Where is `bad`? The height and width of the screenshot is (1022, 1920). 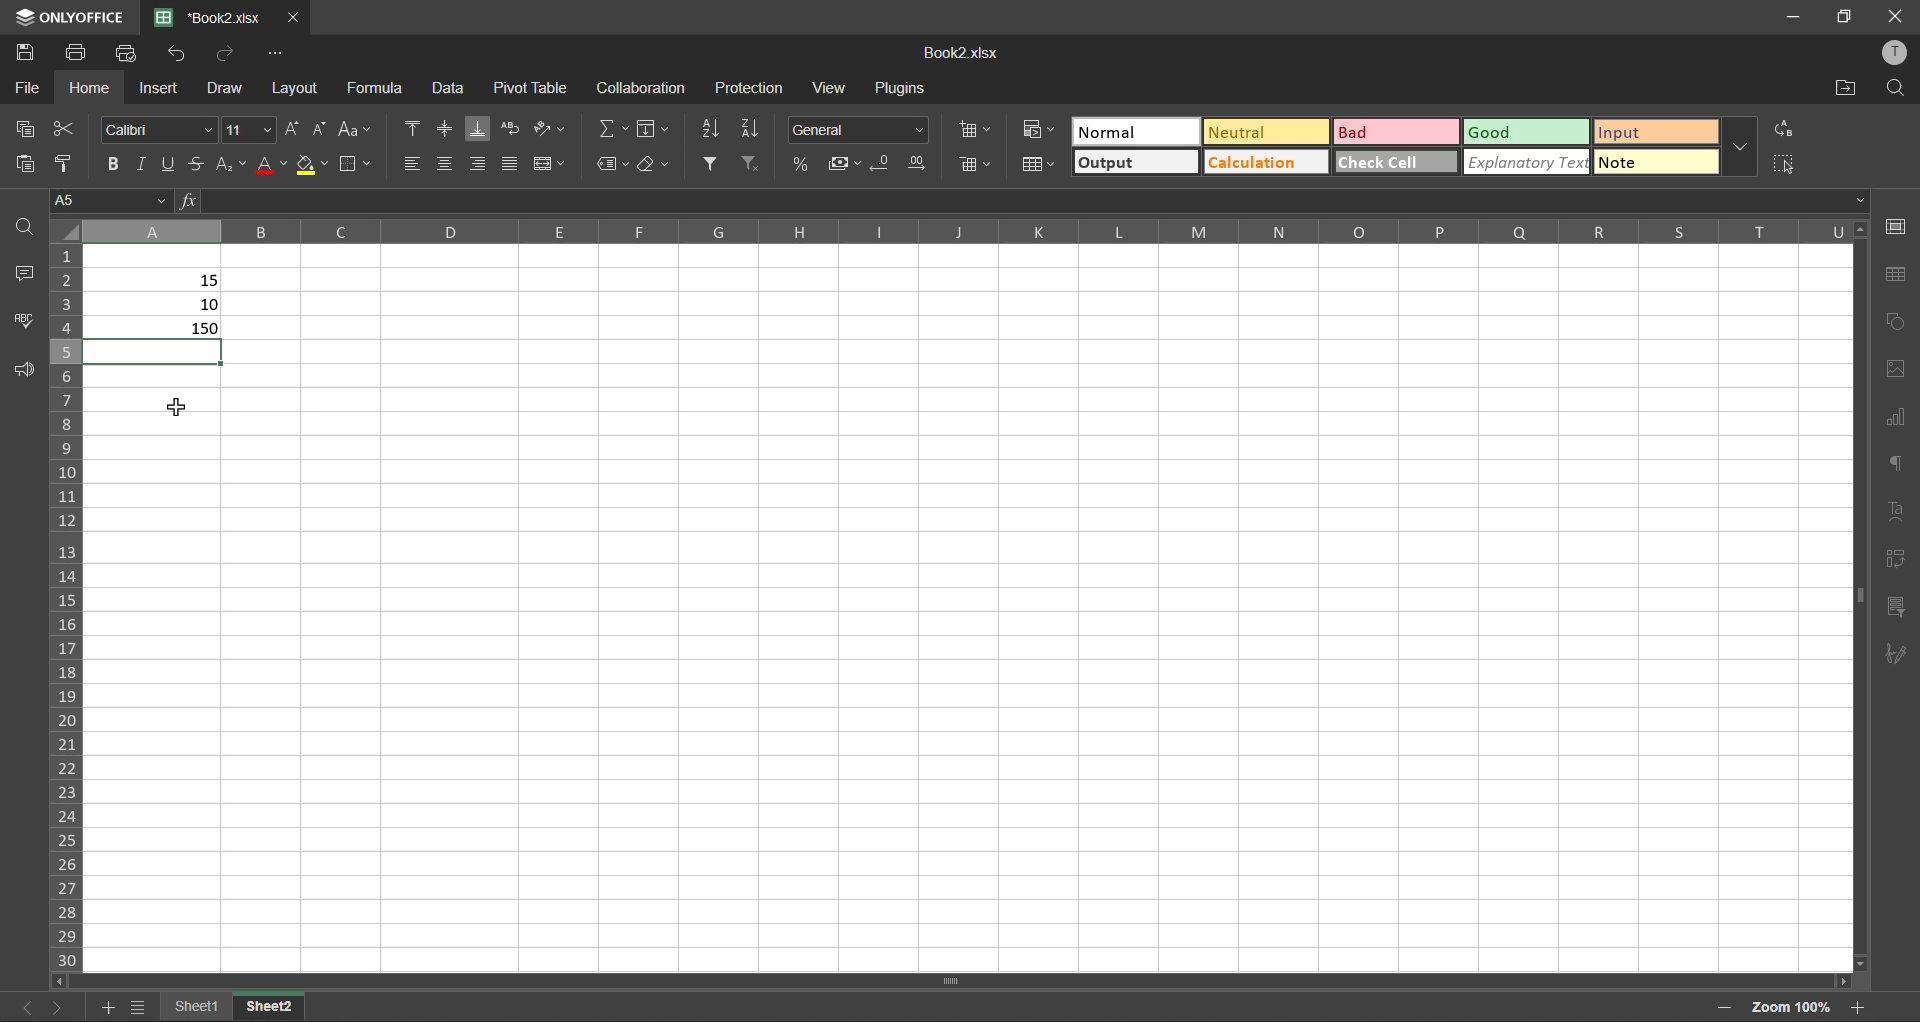 bad is located at coordinates (1395, 132).